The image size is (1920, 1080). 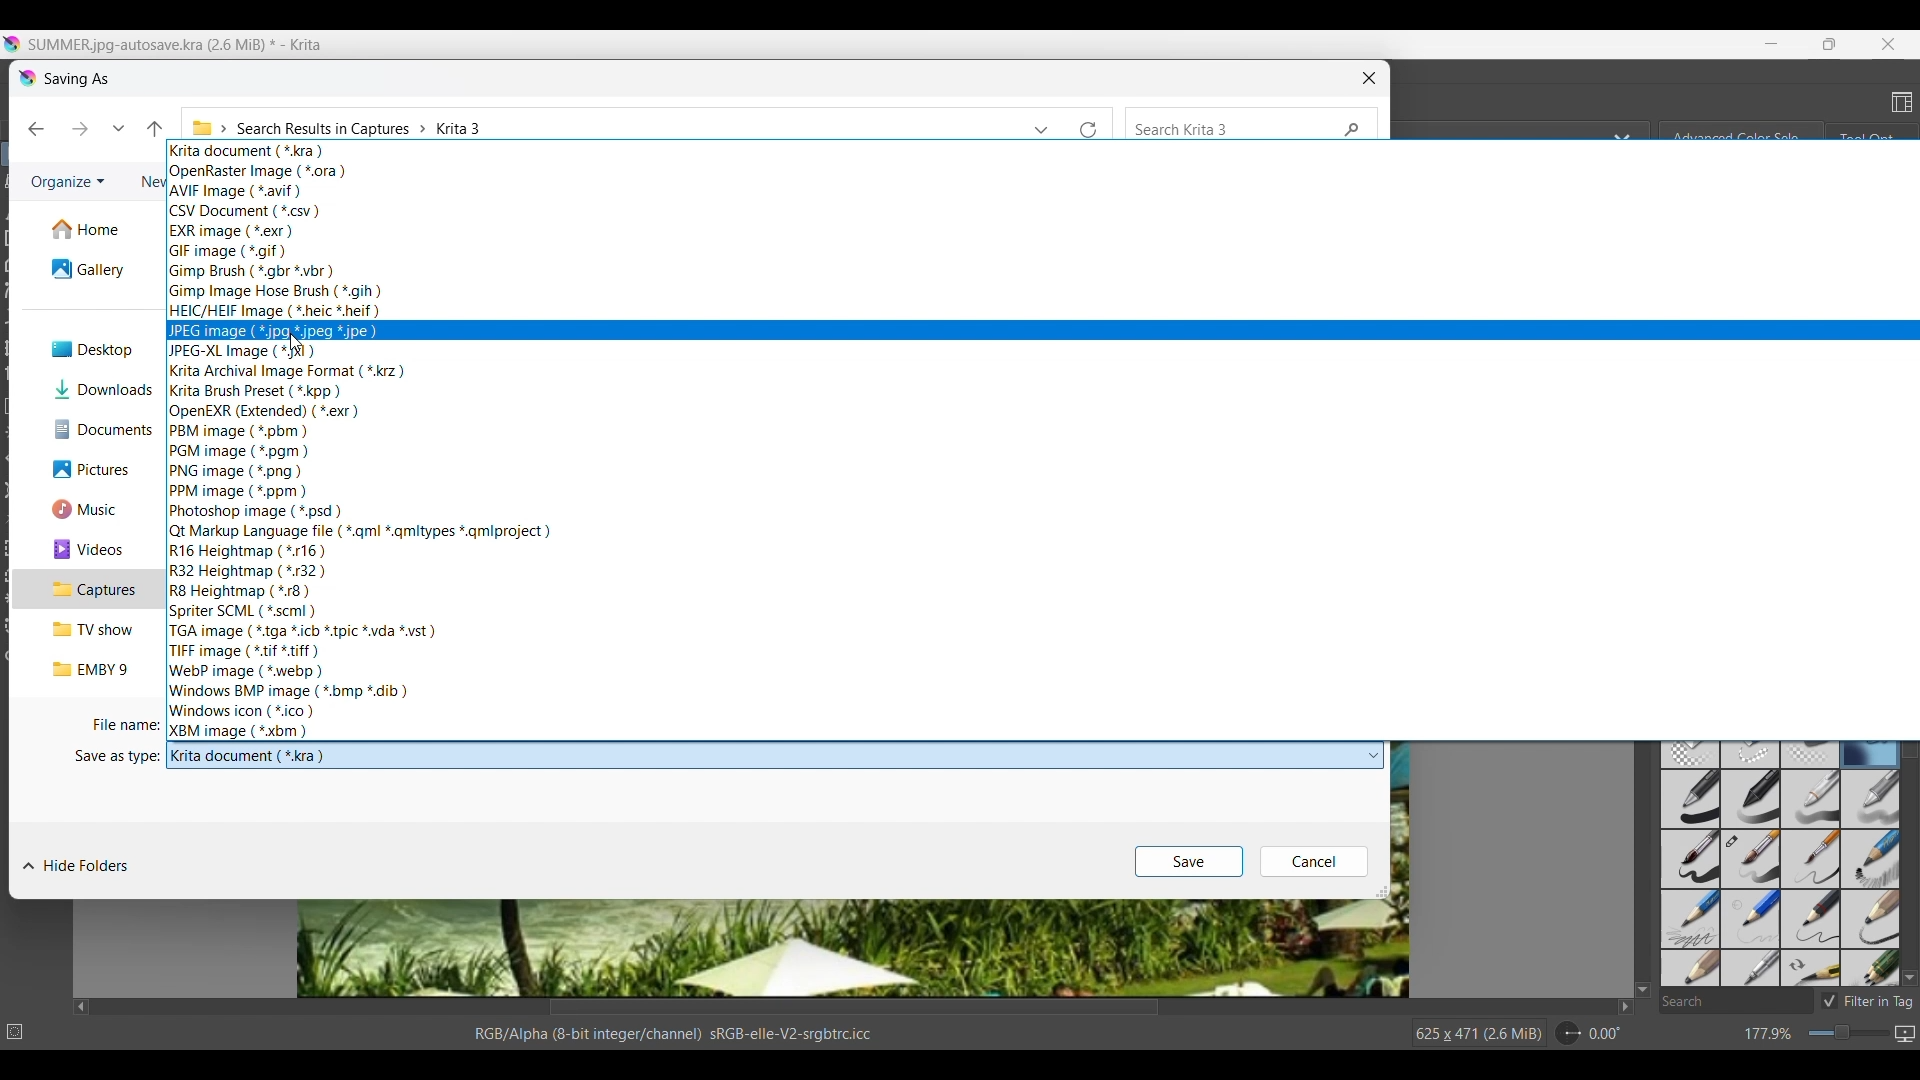 I want to click on Captures folder, current selection highlighted, so click(x=83, y=589).